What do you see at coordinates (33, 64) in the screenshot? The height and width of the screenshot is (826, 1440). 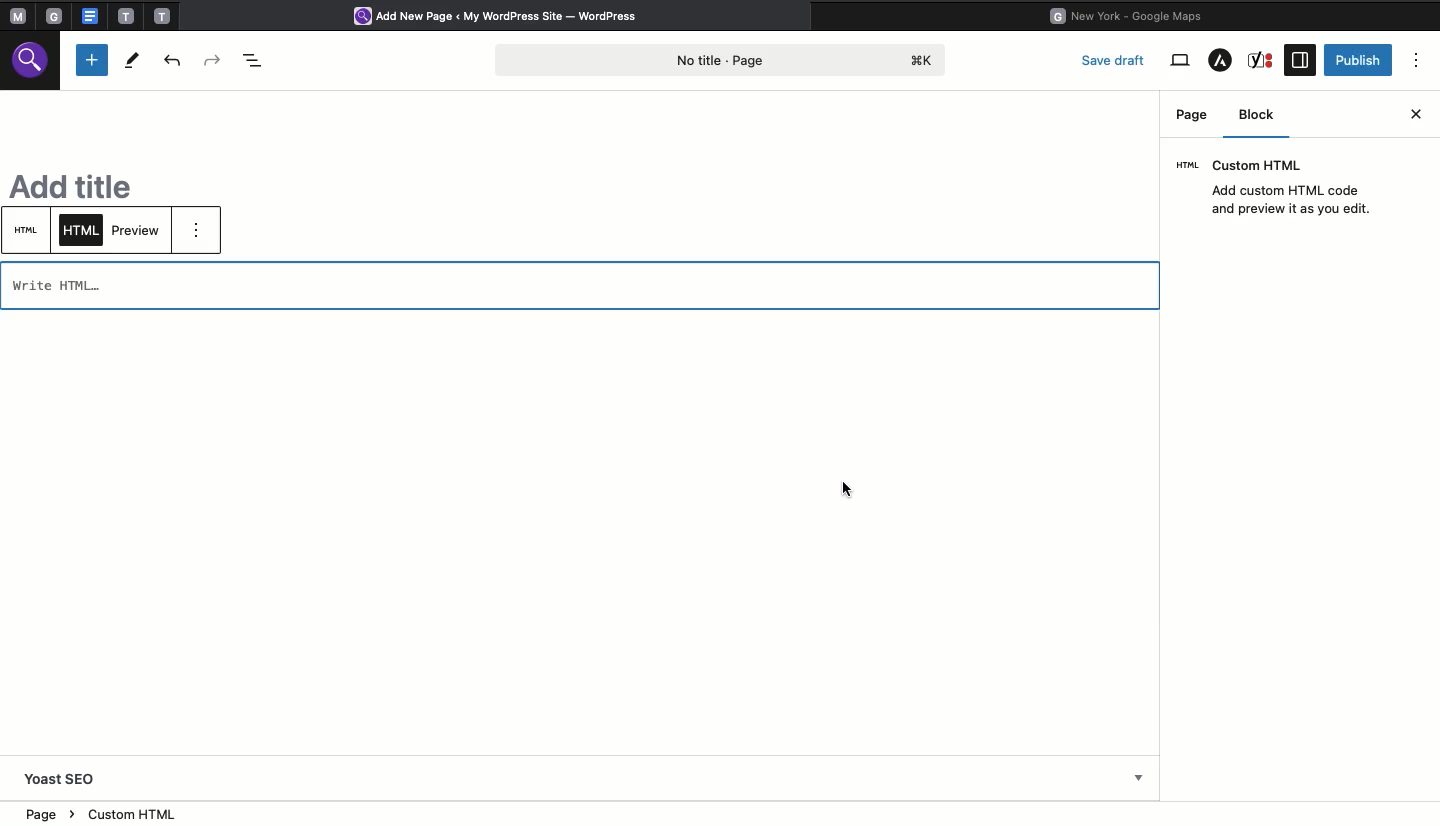 I see `search` at bounding box center [33, 64].